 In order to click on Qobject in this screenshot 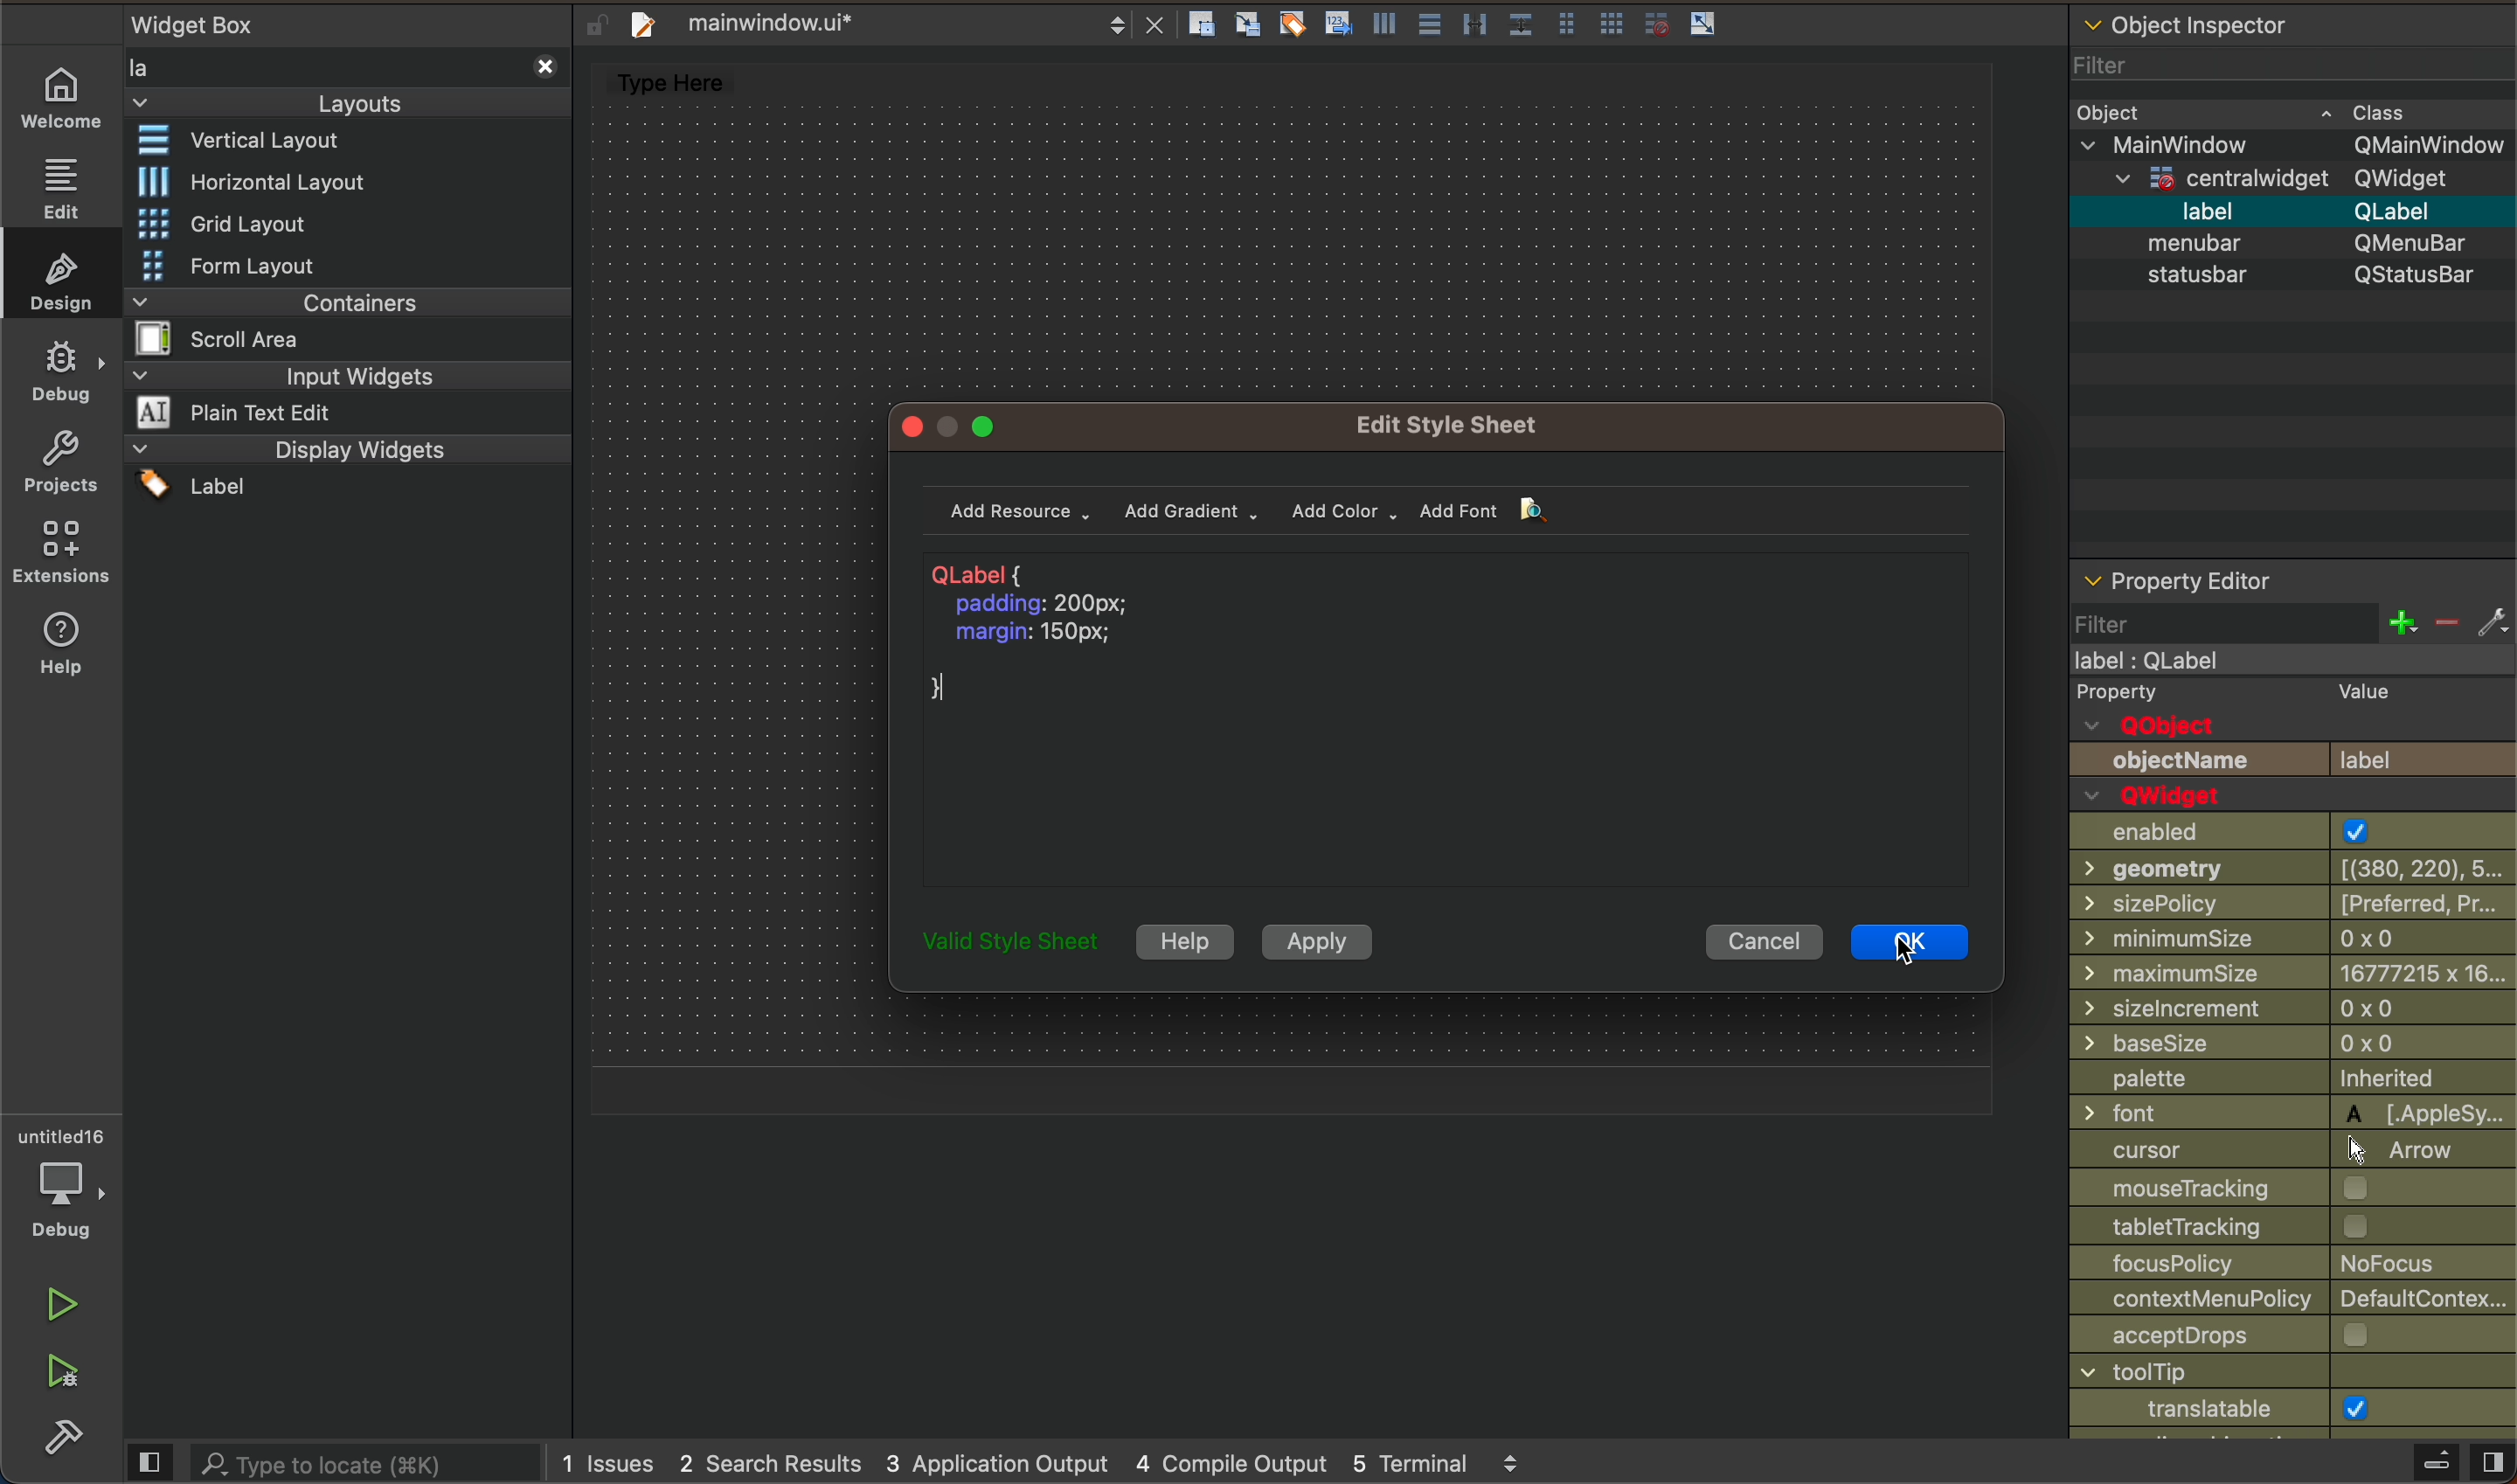, I will do `click(2294, 727)`.